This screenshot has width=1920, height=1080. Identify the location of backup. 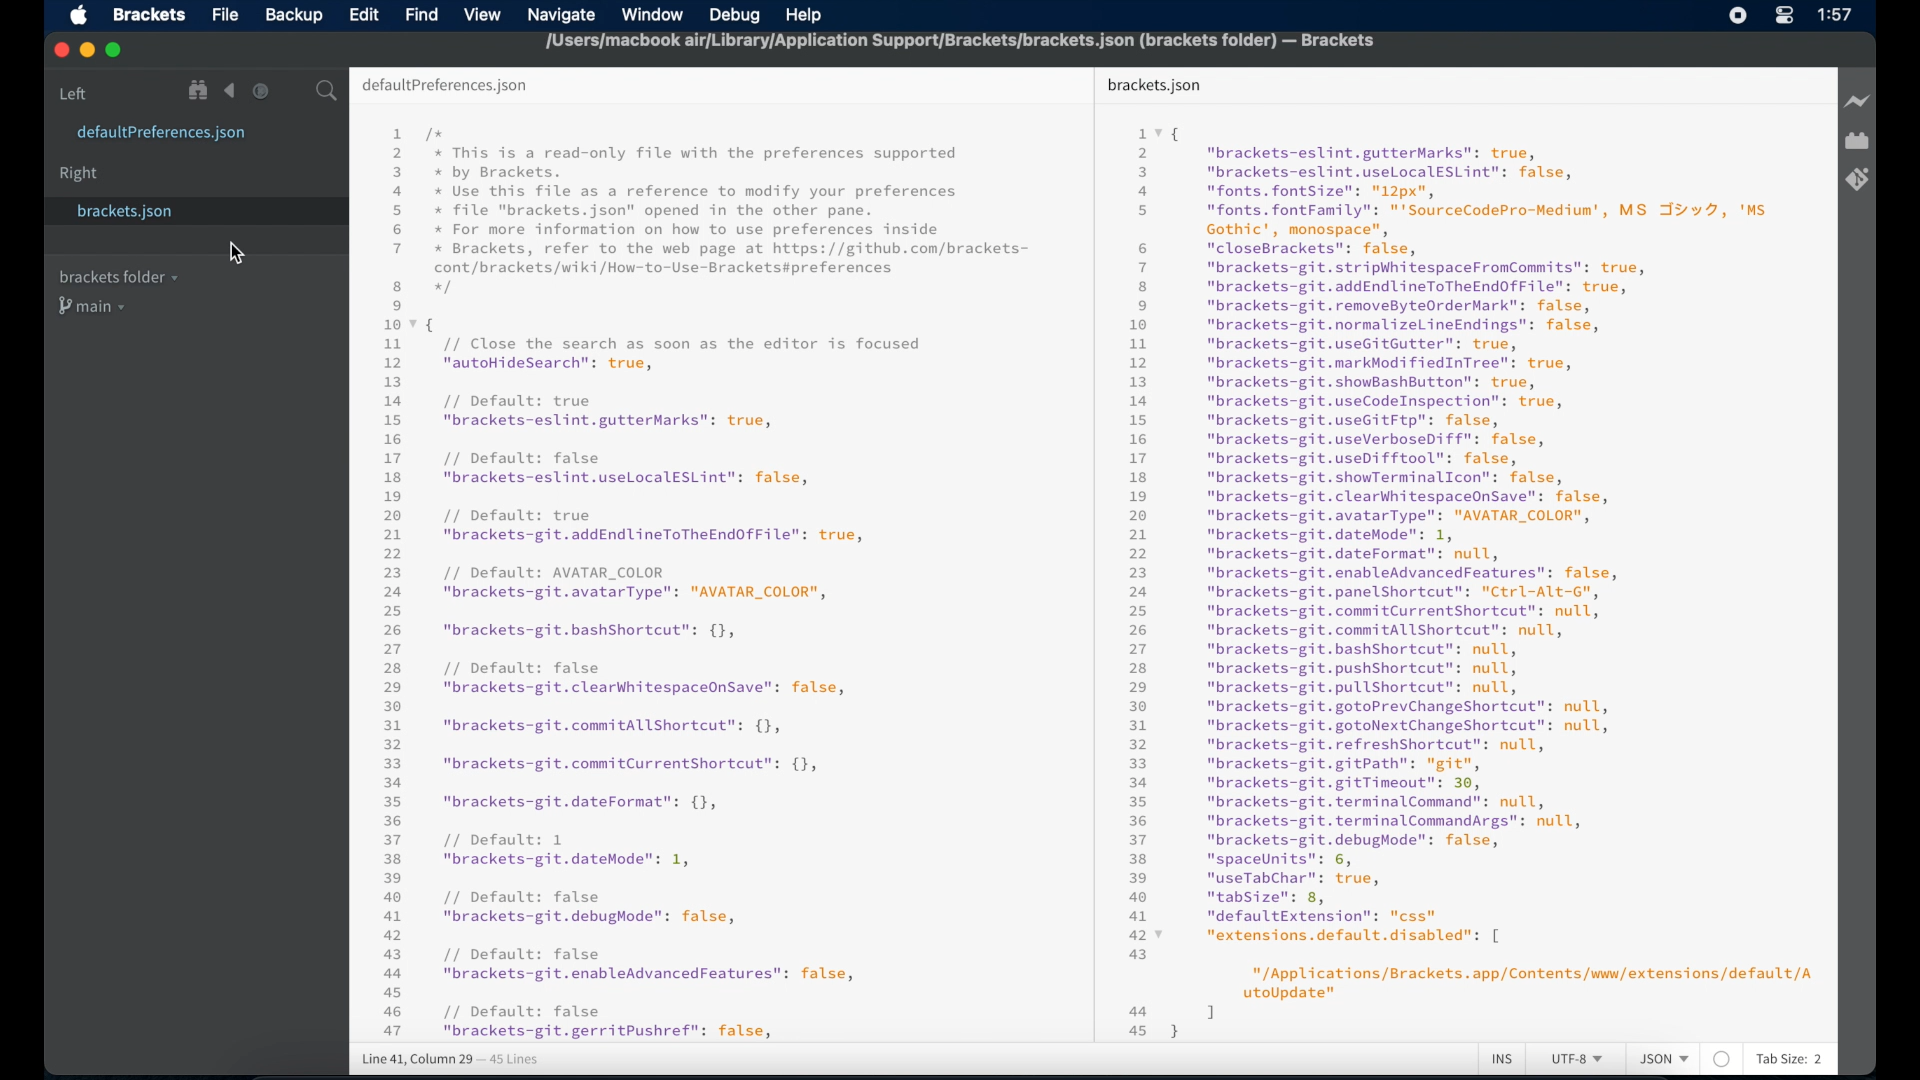
(294, 15).